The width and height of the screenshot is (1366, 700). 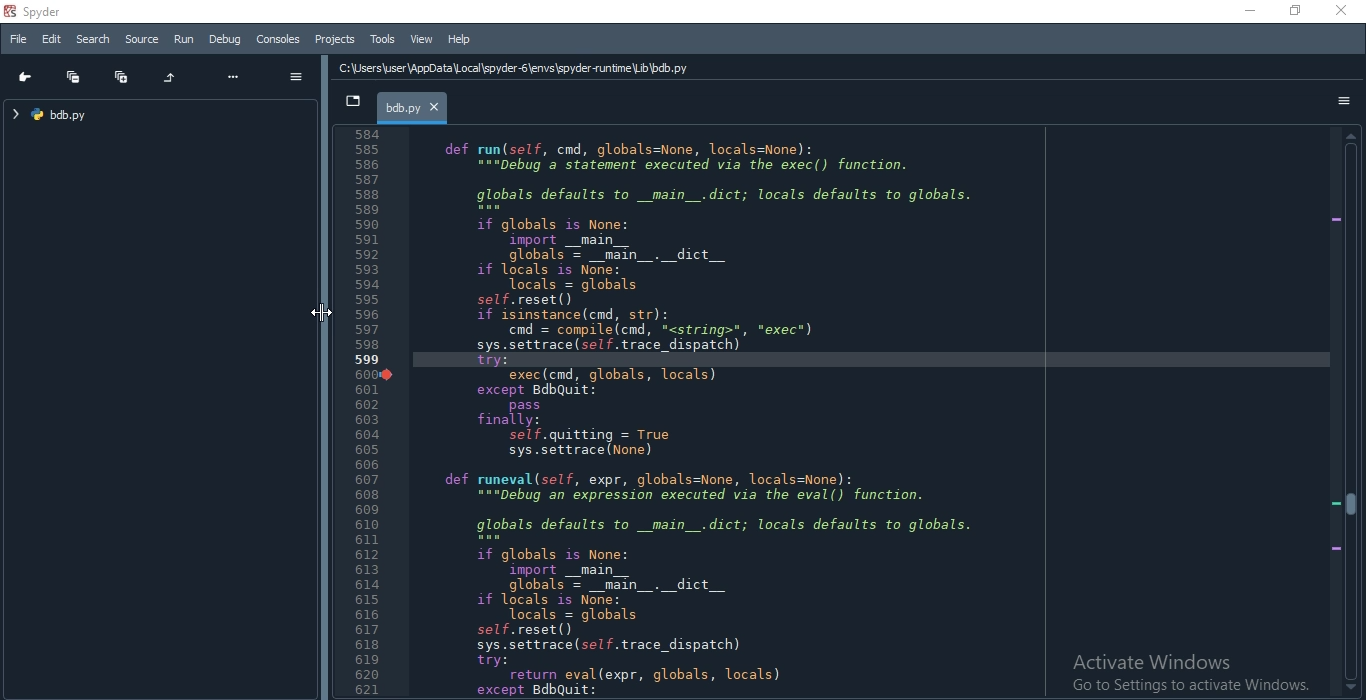 I want to click on Search, so click(x=94, y=39).